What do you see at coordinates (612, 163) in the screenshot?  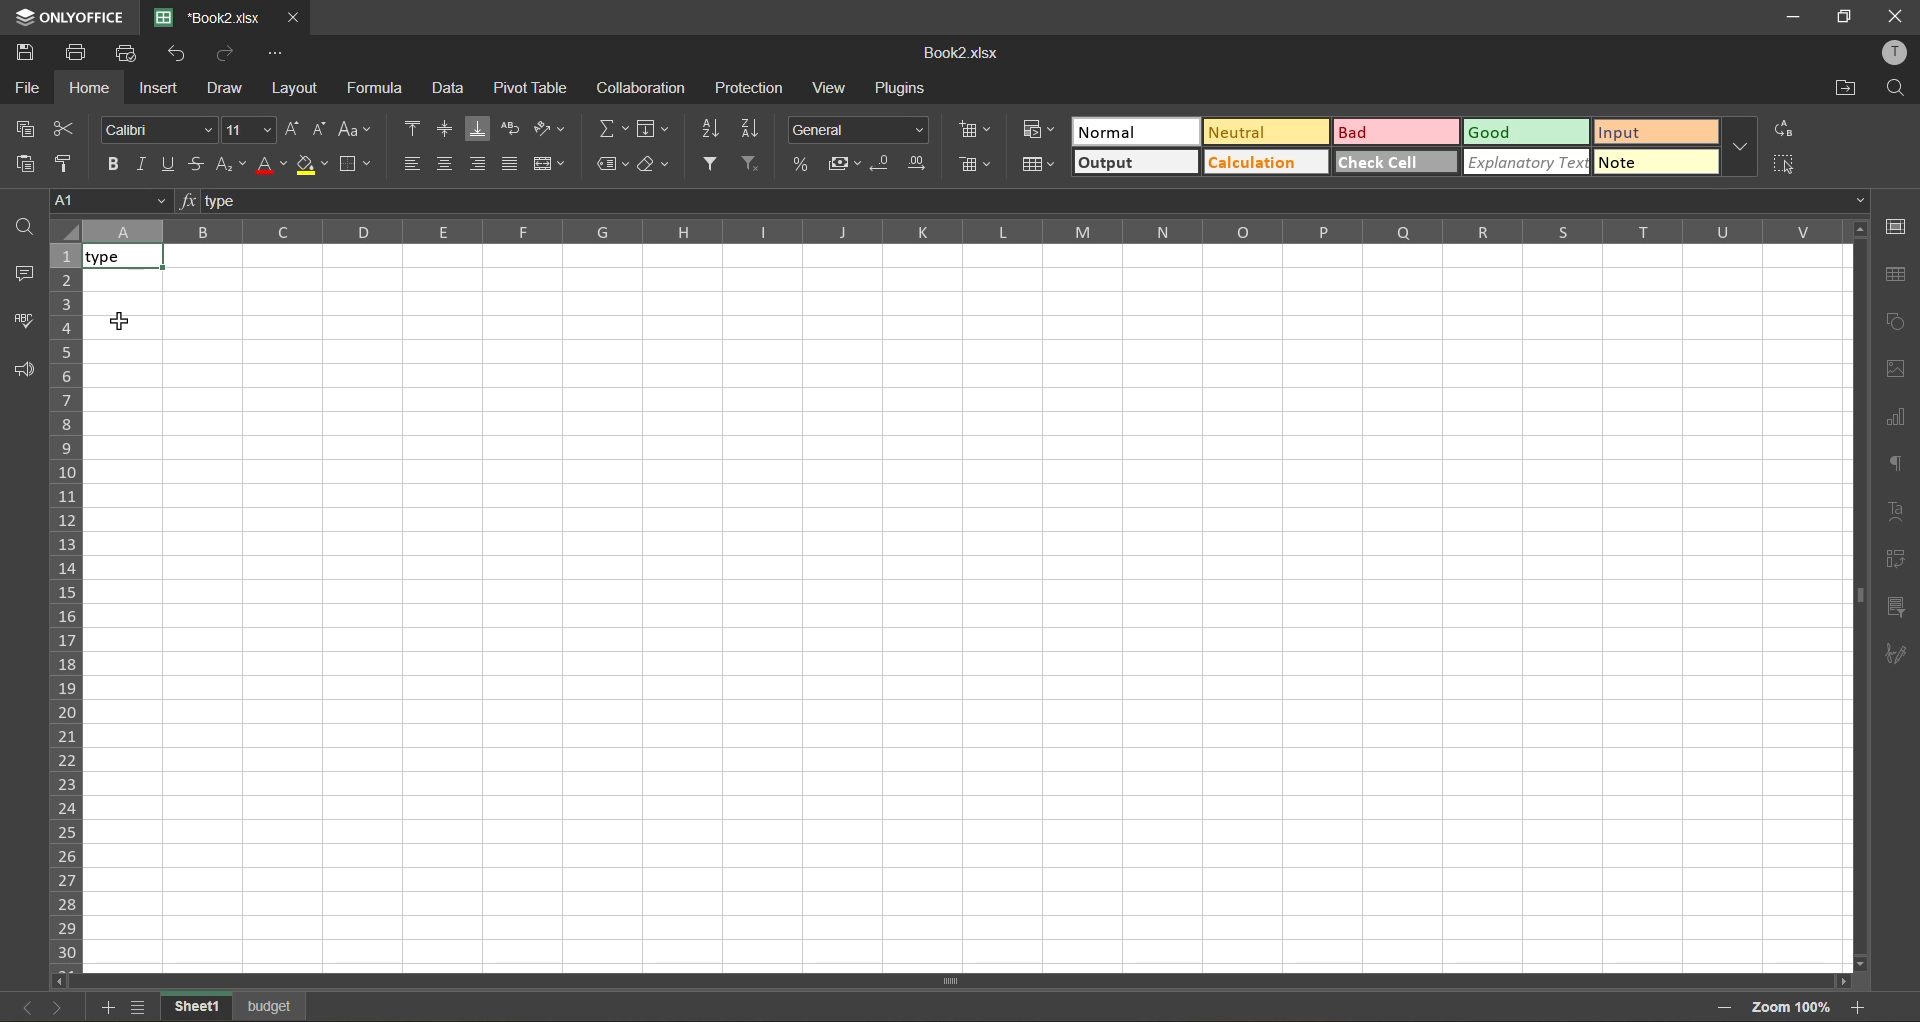 I see `named ranges` at bounding box center [612, 163].